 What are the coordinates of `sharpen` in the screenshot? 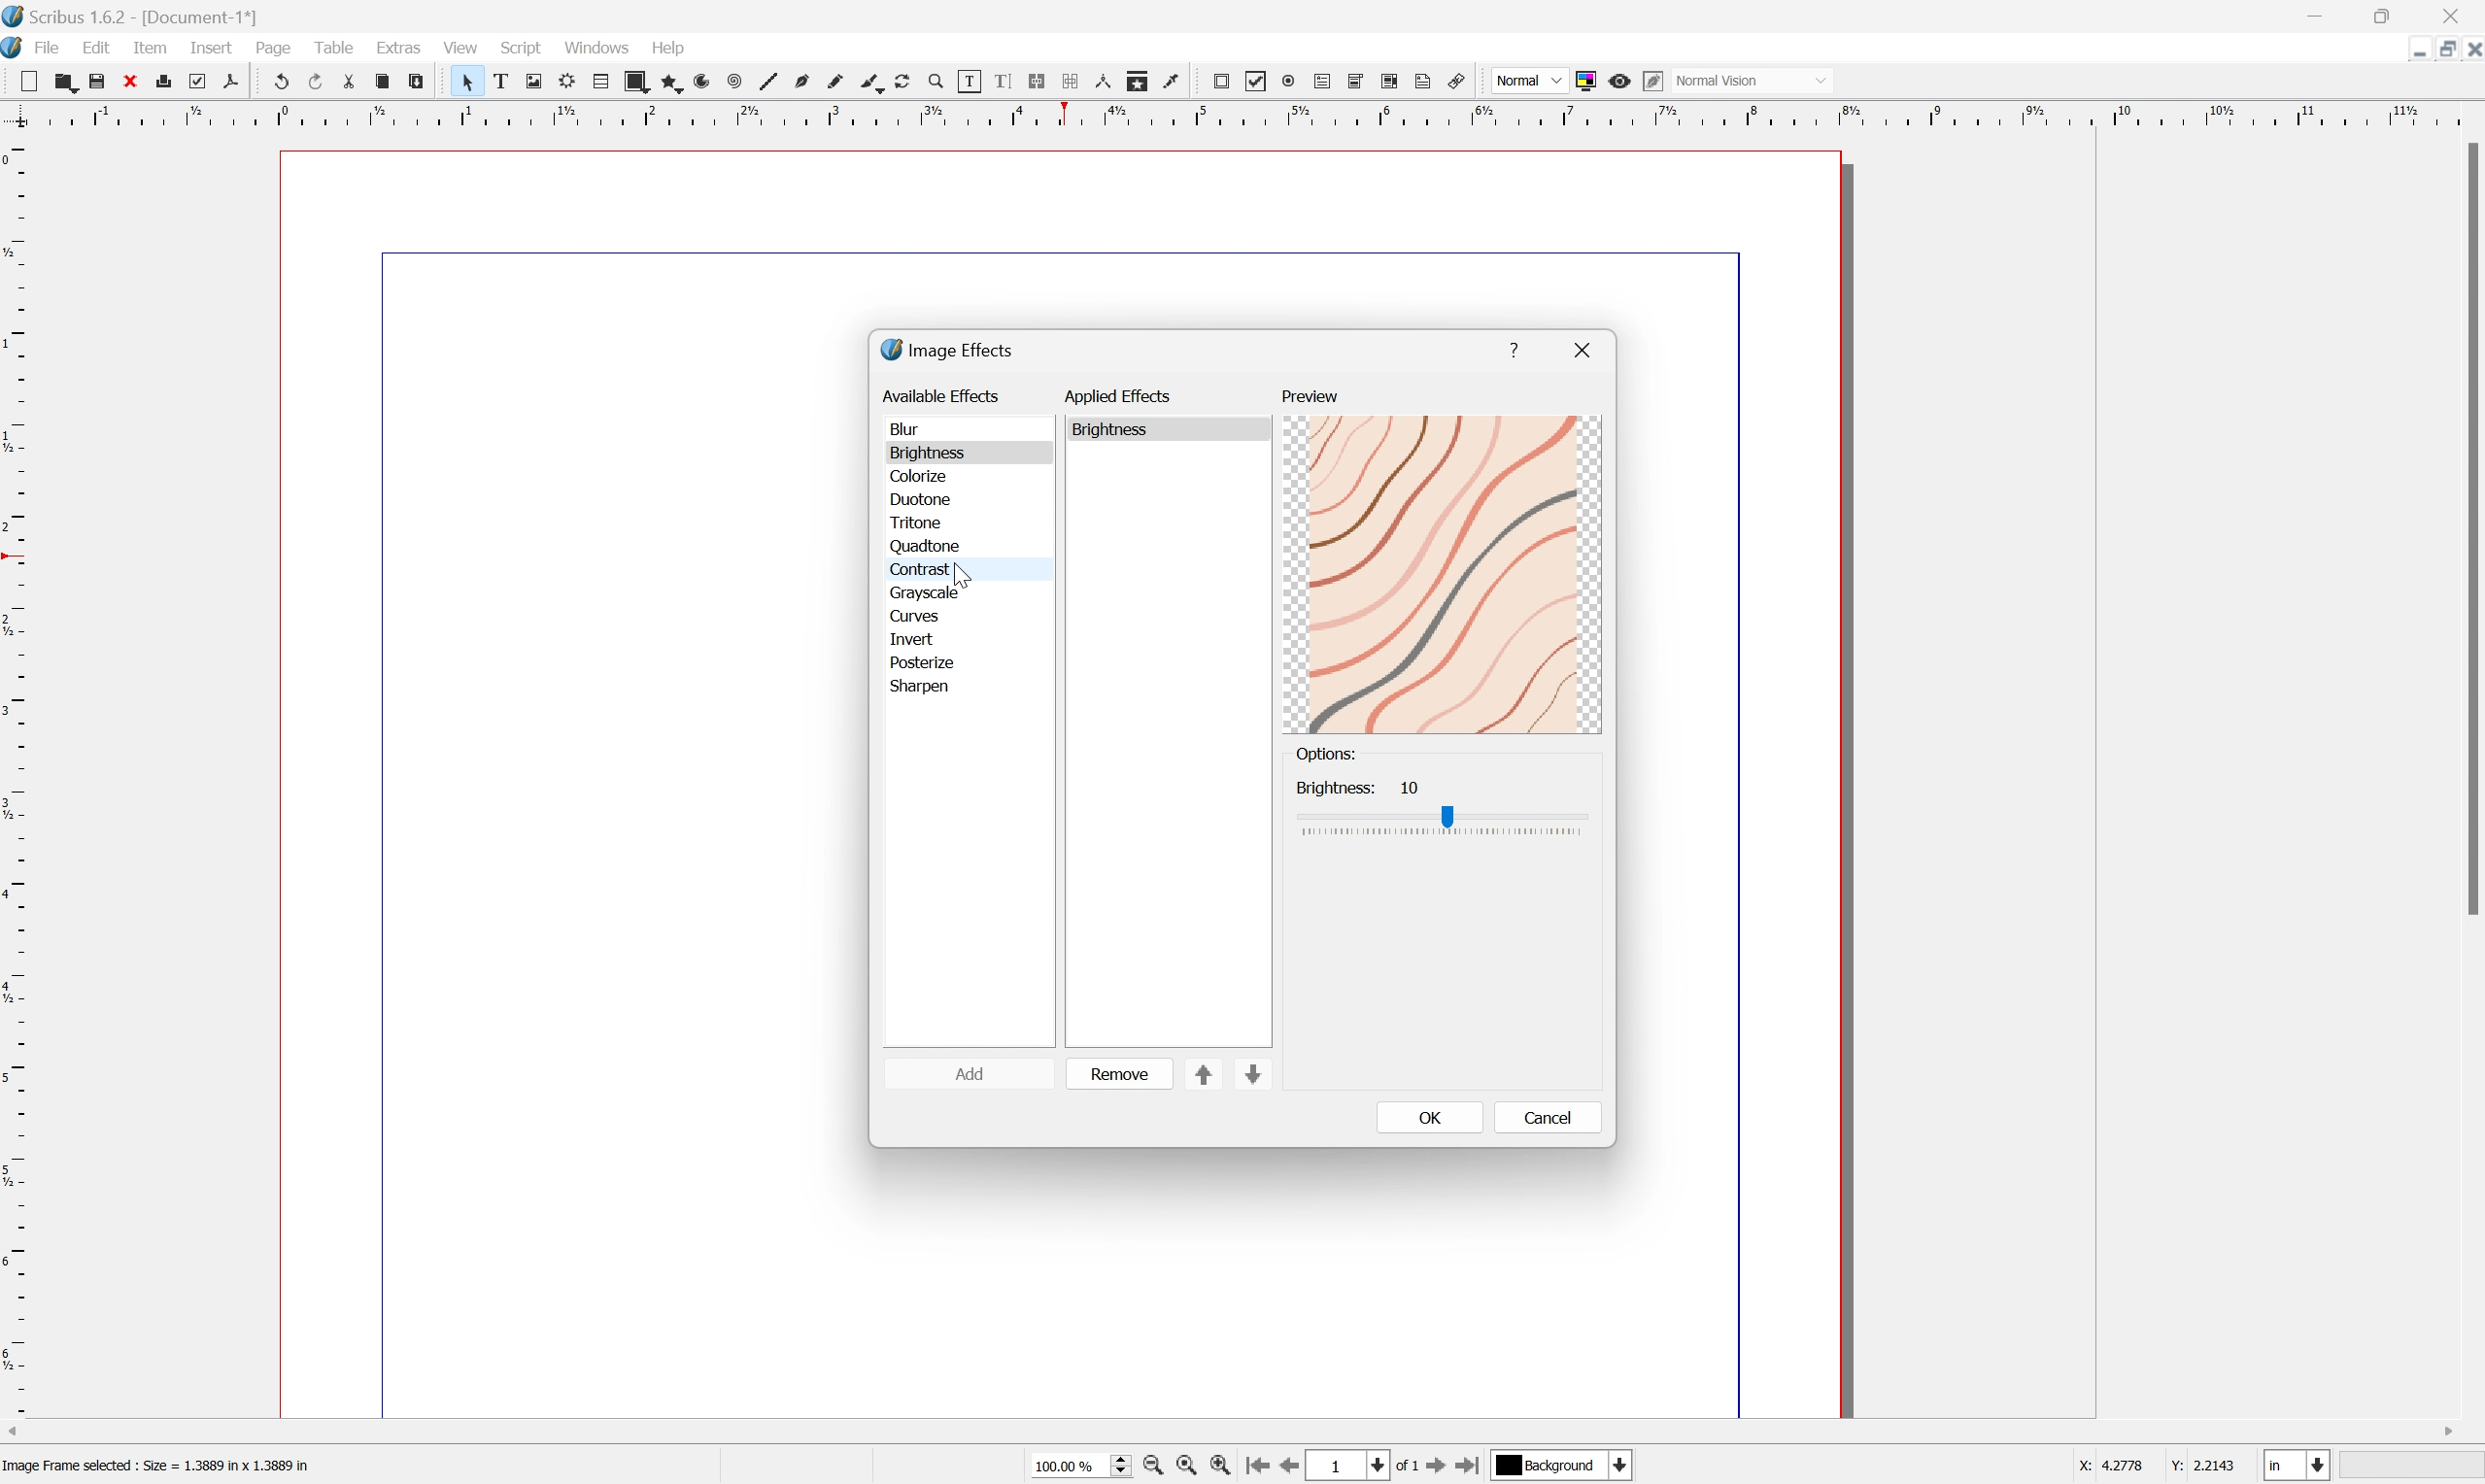 It's located at (926, 690).